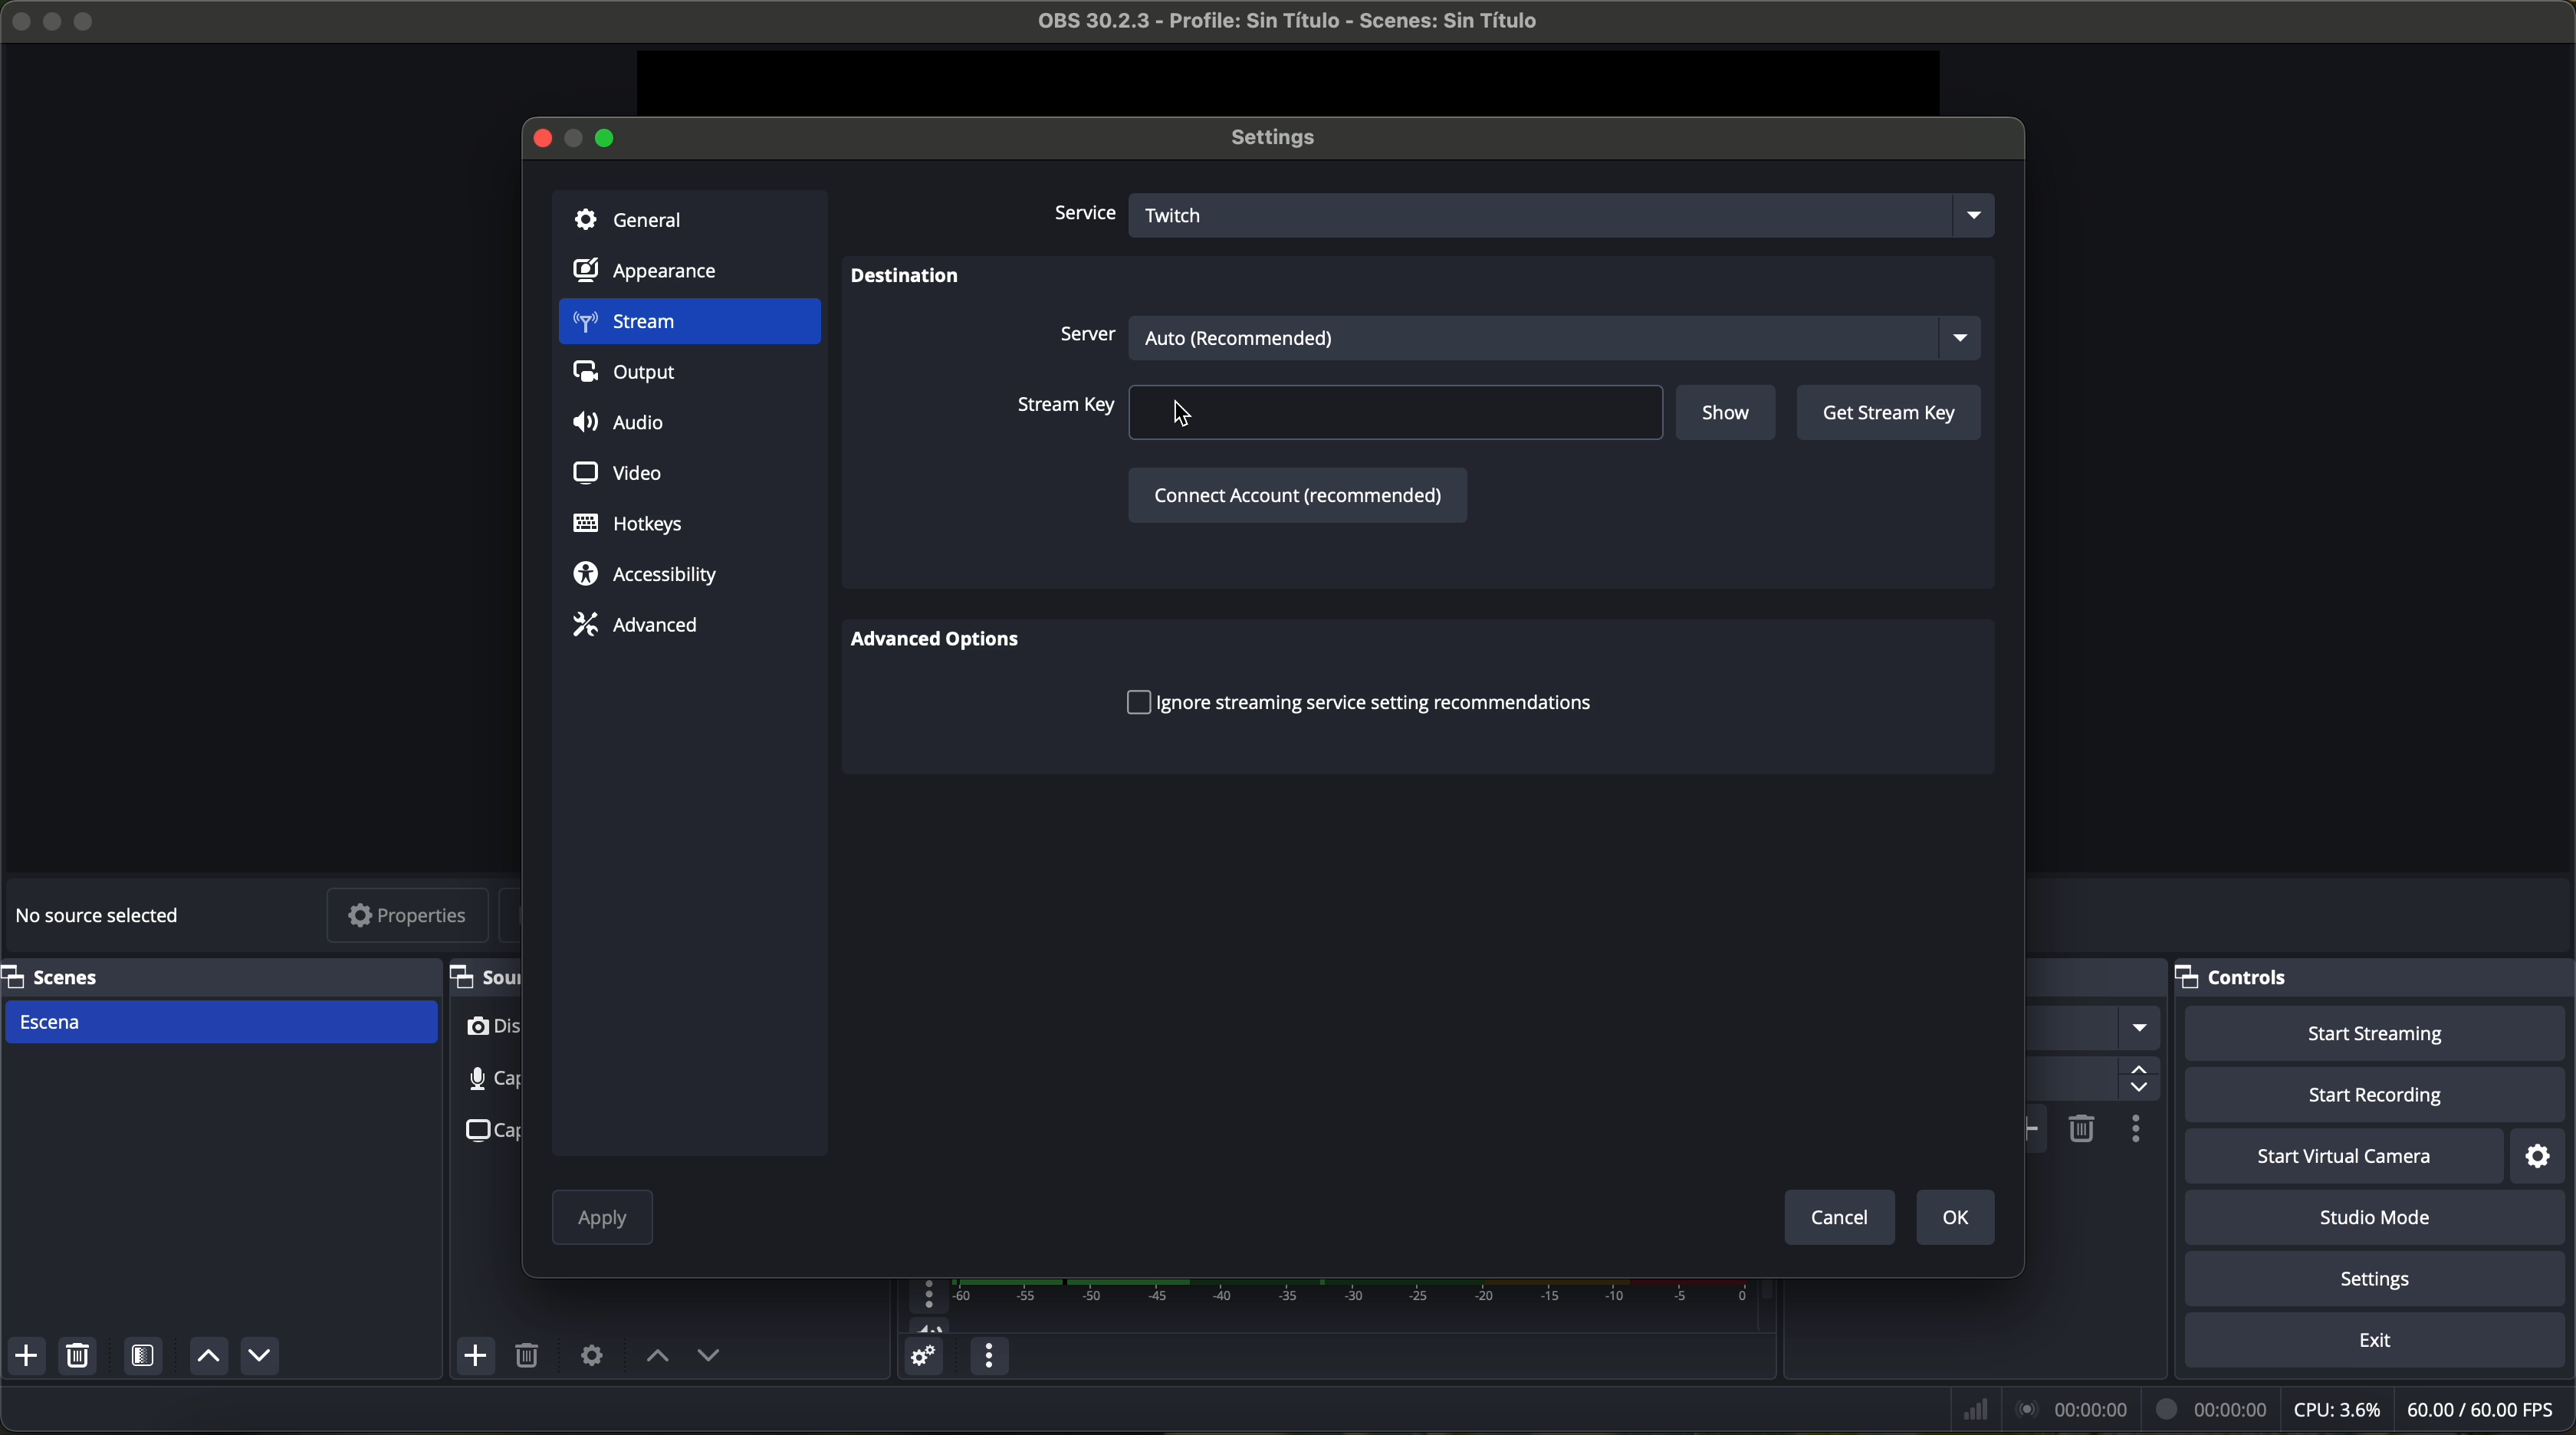 The width and height of the screenshot is (2576, 1435). What do you see at coordinates (1951, 1216) in the screenshot?
I see `OK` at bounding box center [1951, 1216].